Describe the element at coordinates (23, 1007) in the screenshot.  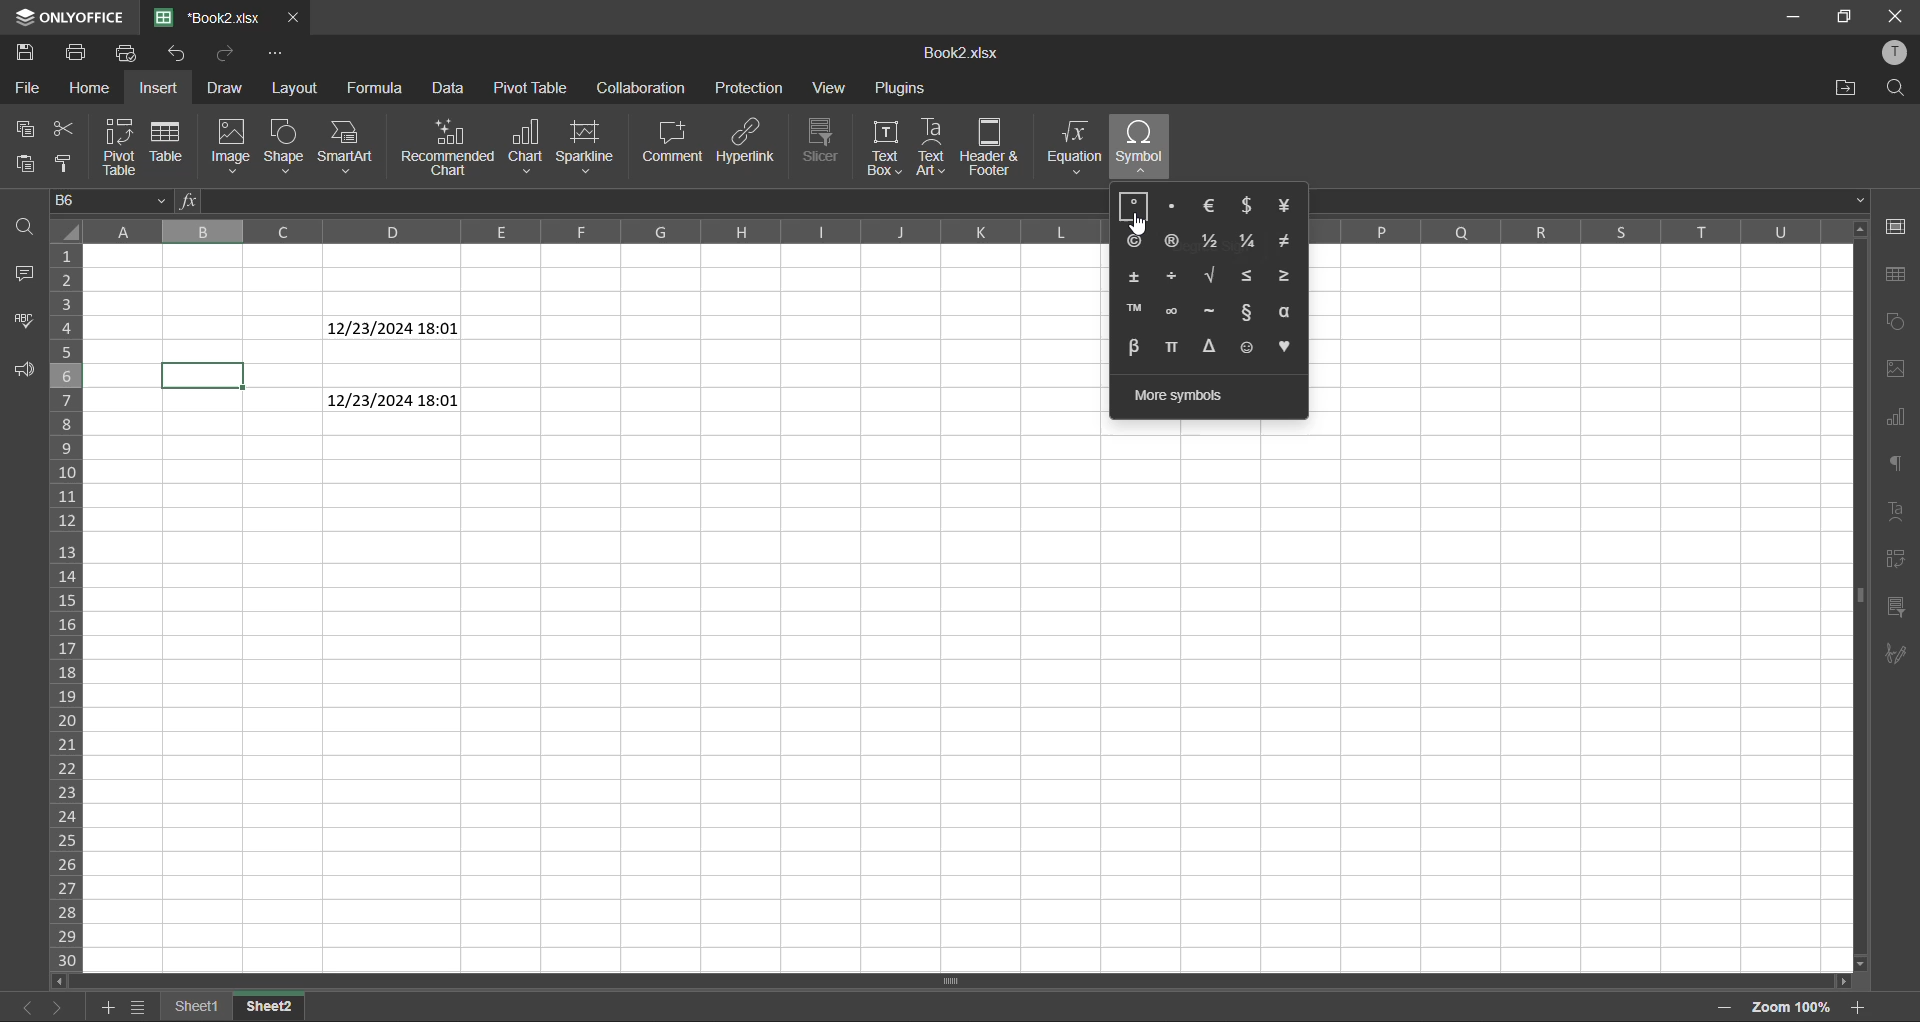
I see `previous` at that location.